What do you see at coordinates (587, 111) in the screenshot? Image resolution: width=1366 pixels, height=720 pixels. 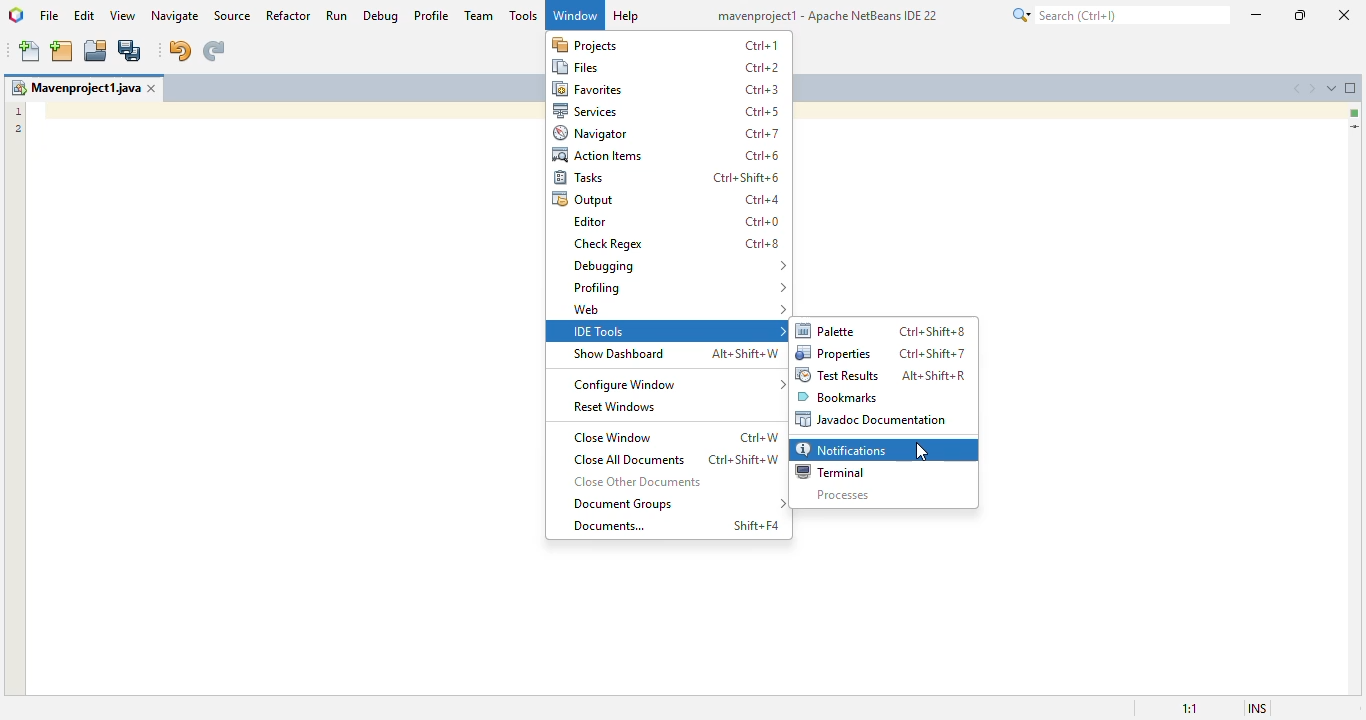 I see `services` at bounding box center [587, 111].